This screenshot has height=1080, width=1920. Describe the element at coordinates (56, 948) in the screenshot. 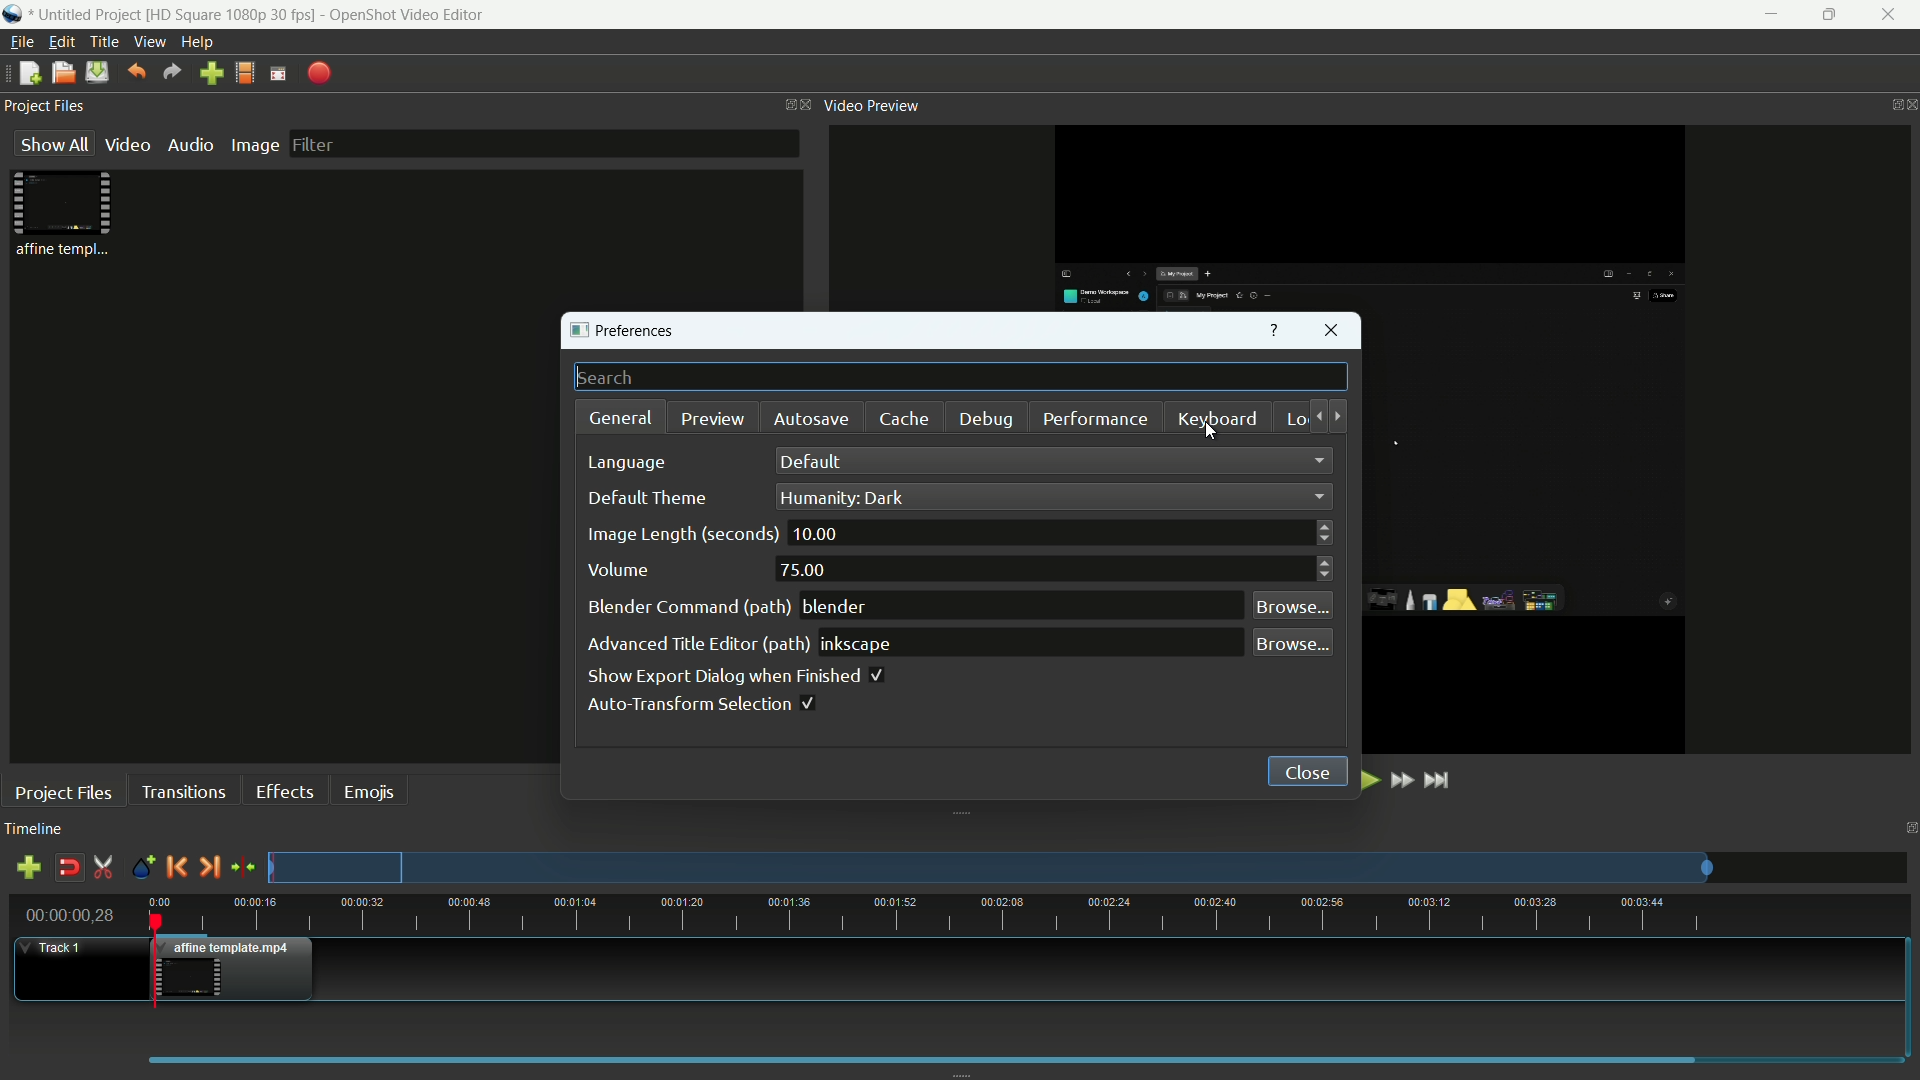

I see `track 1` at that location.